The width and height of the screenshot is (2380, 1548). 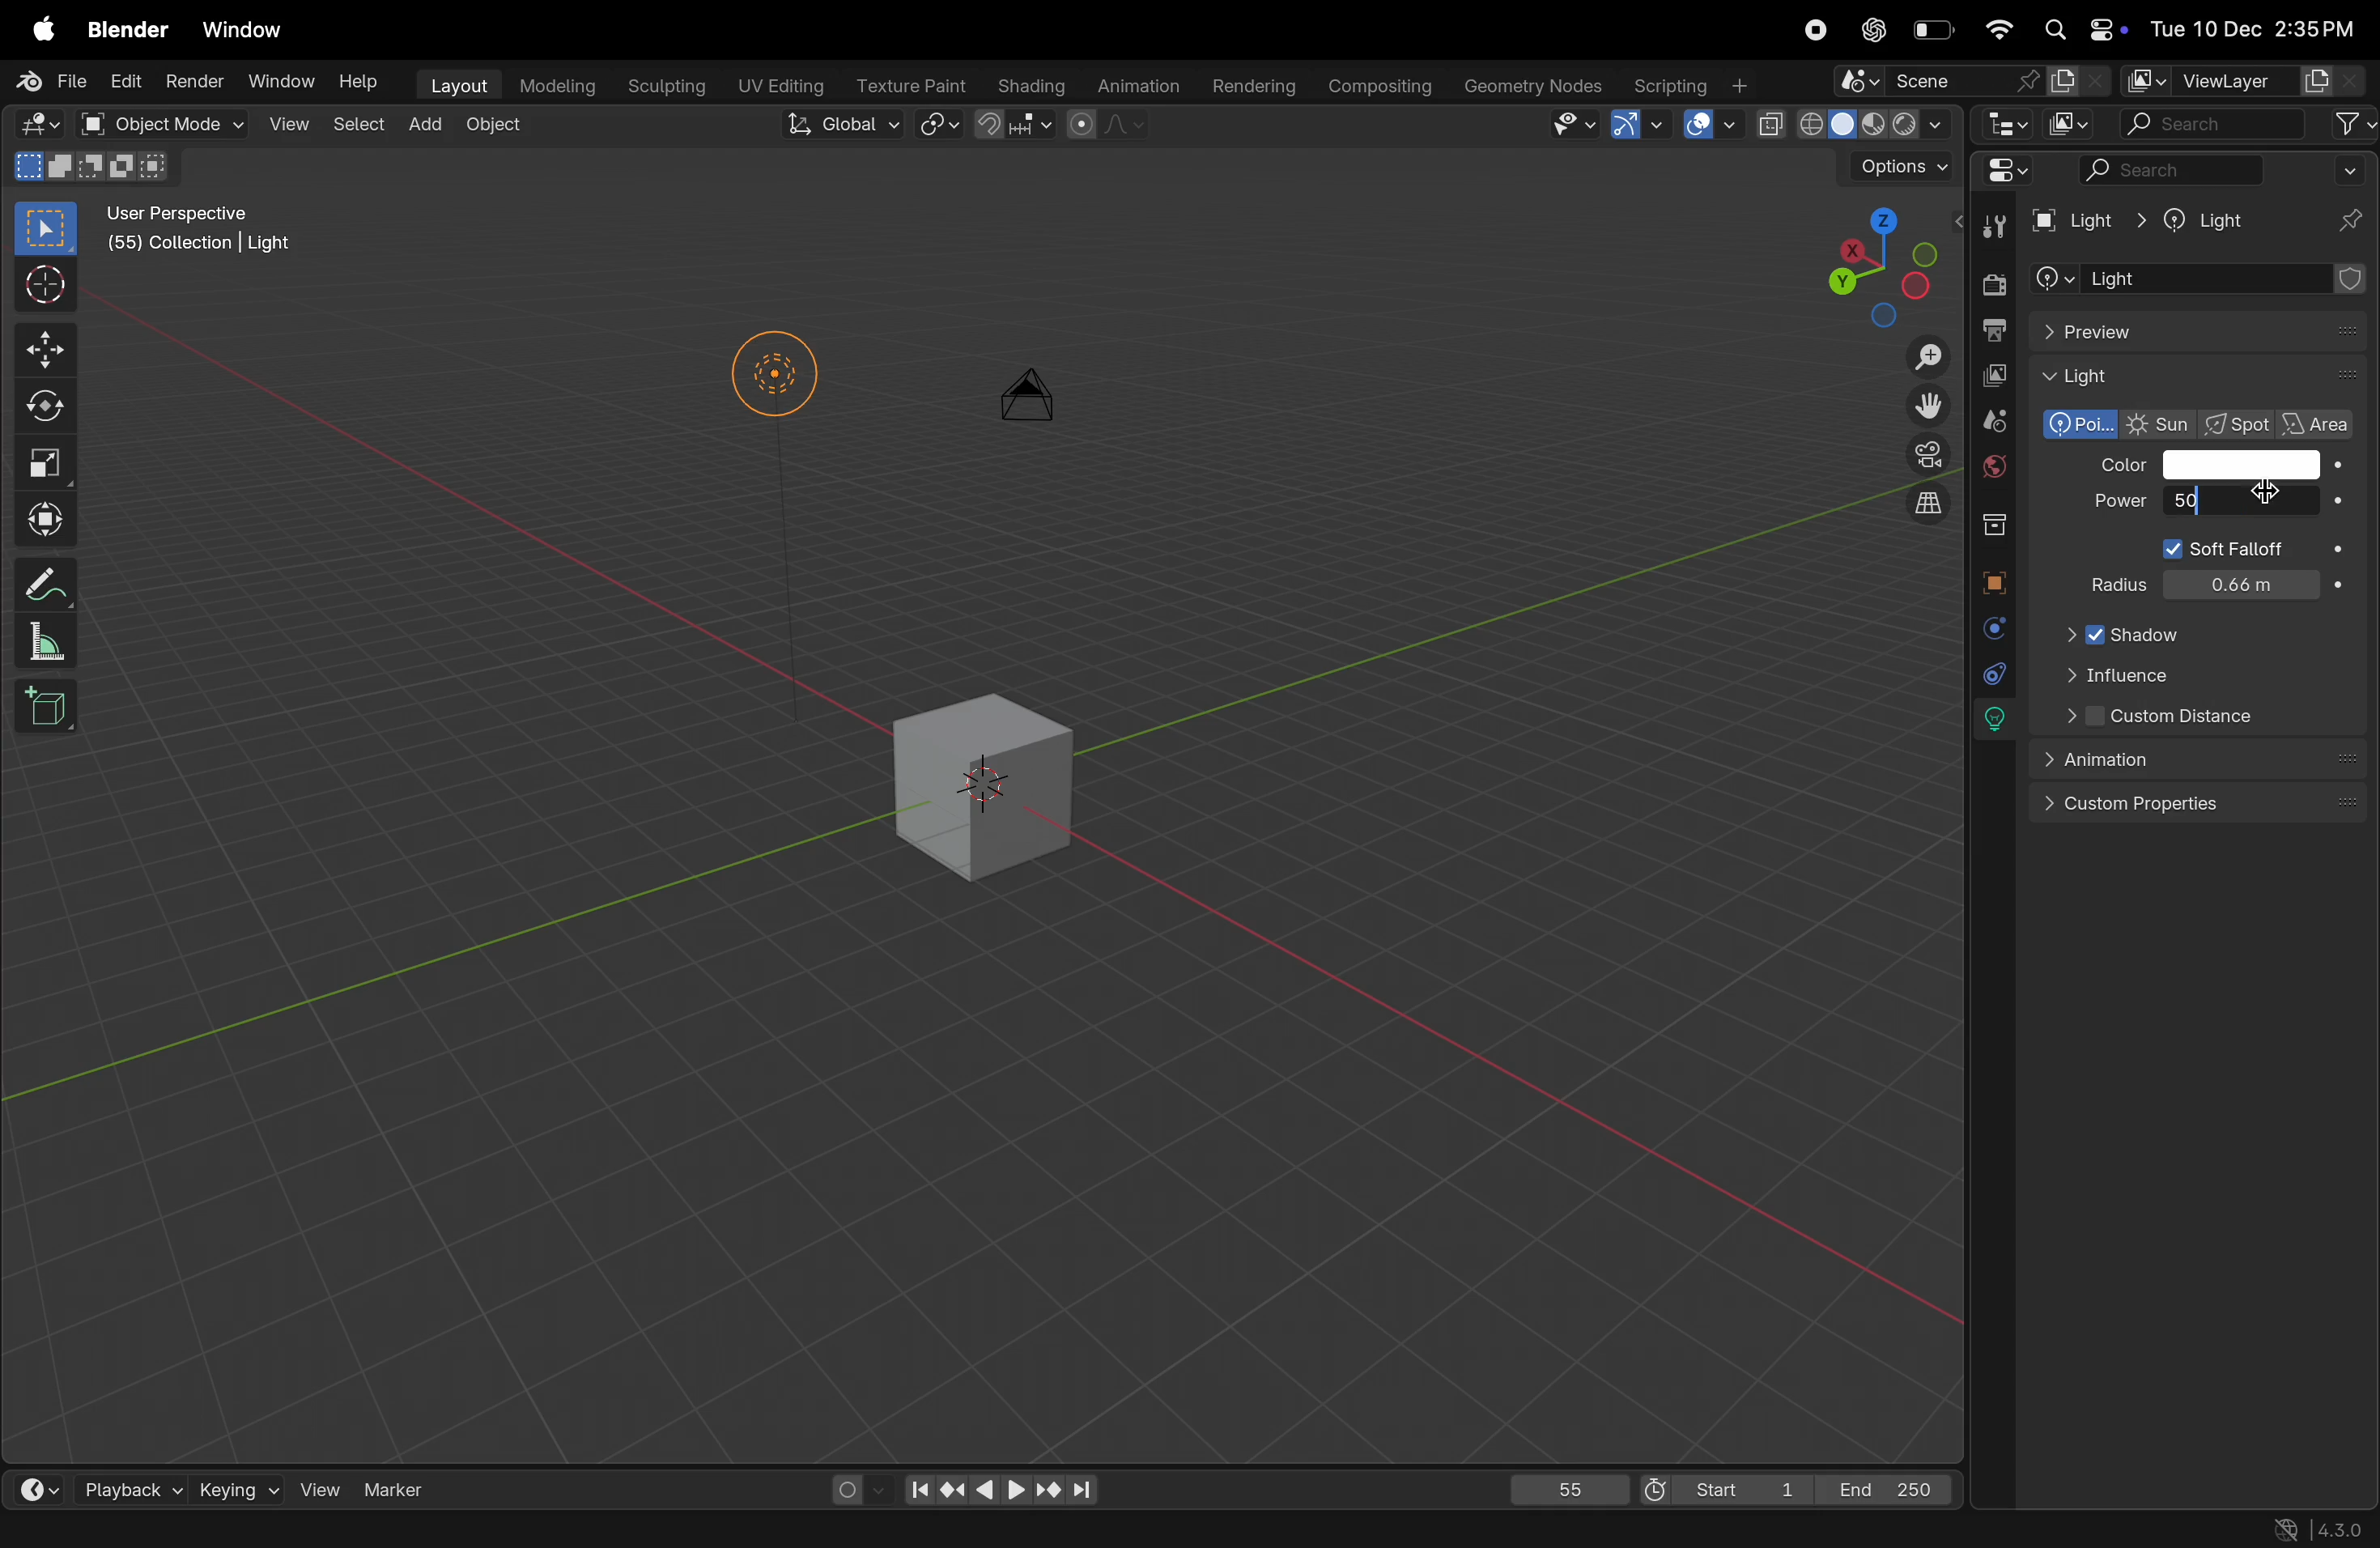 I want to click on search, so click(x=2225, y=170).